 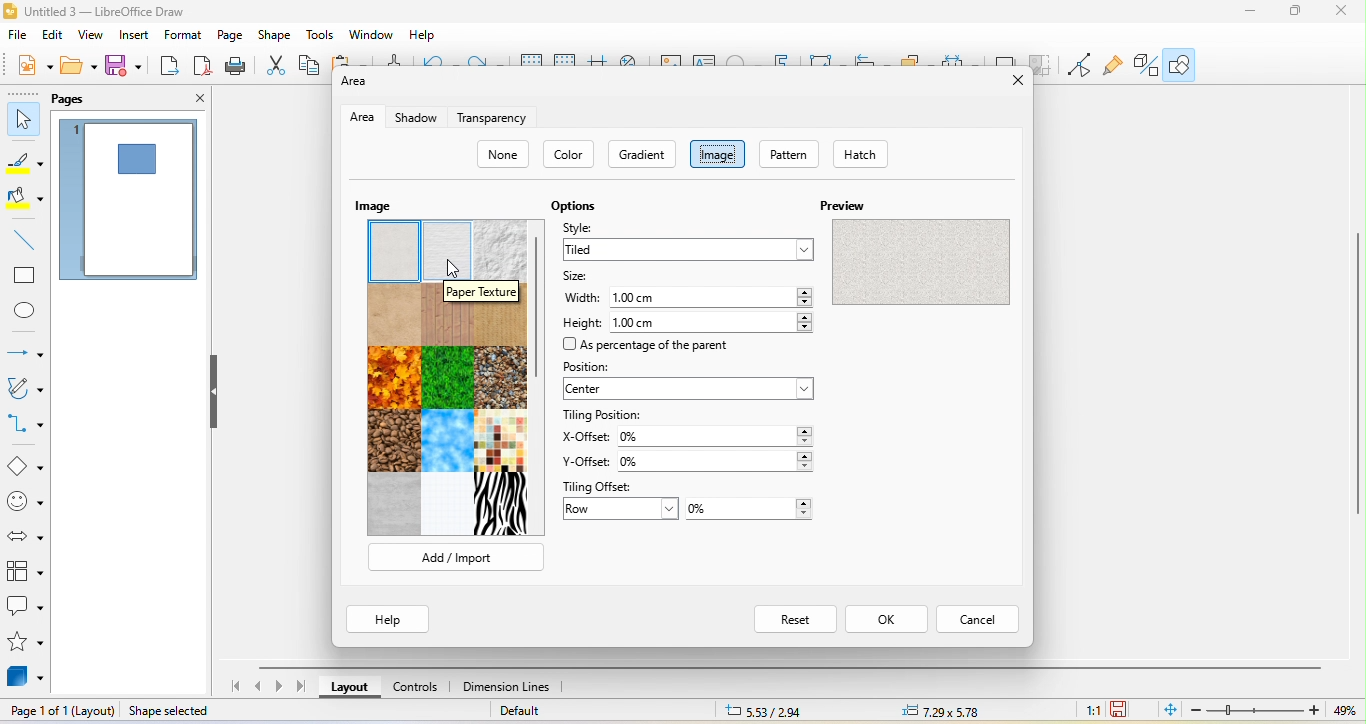 What do you see at coordinates (95, 37) in the screenshot?
I see `view` at bounding box center [95, 37].